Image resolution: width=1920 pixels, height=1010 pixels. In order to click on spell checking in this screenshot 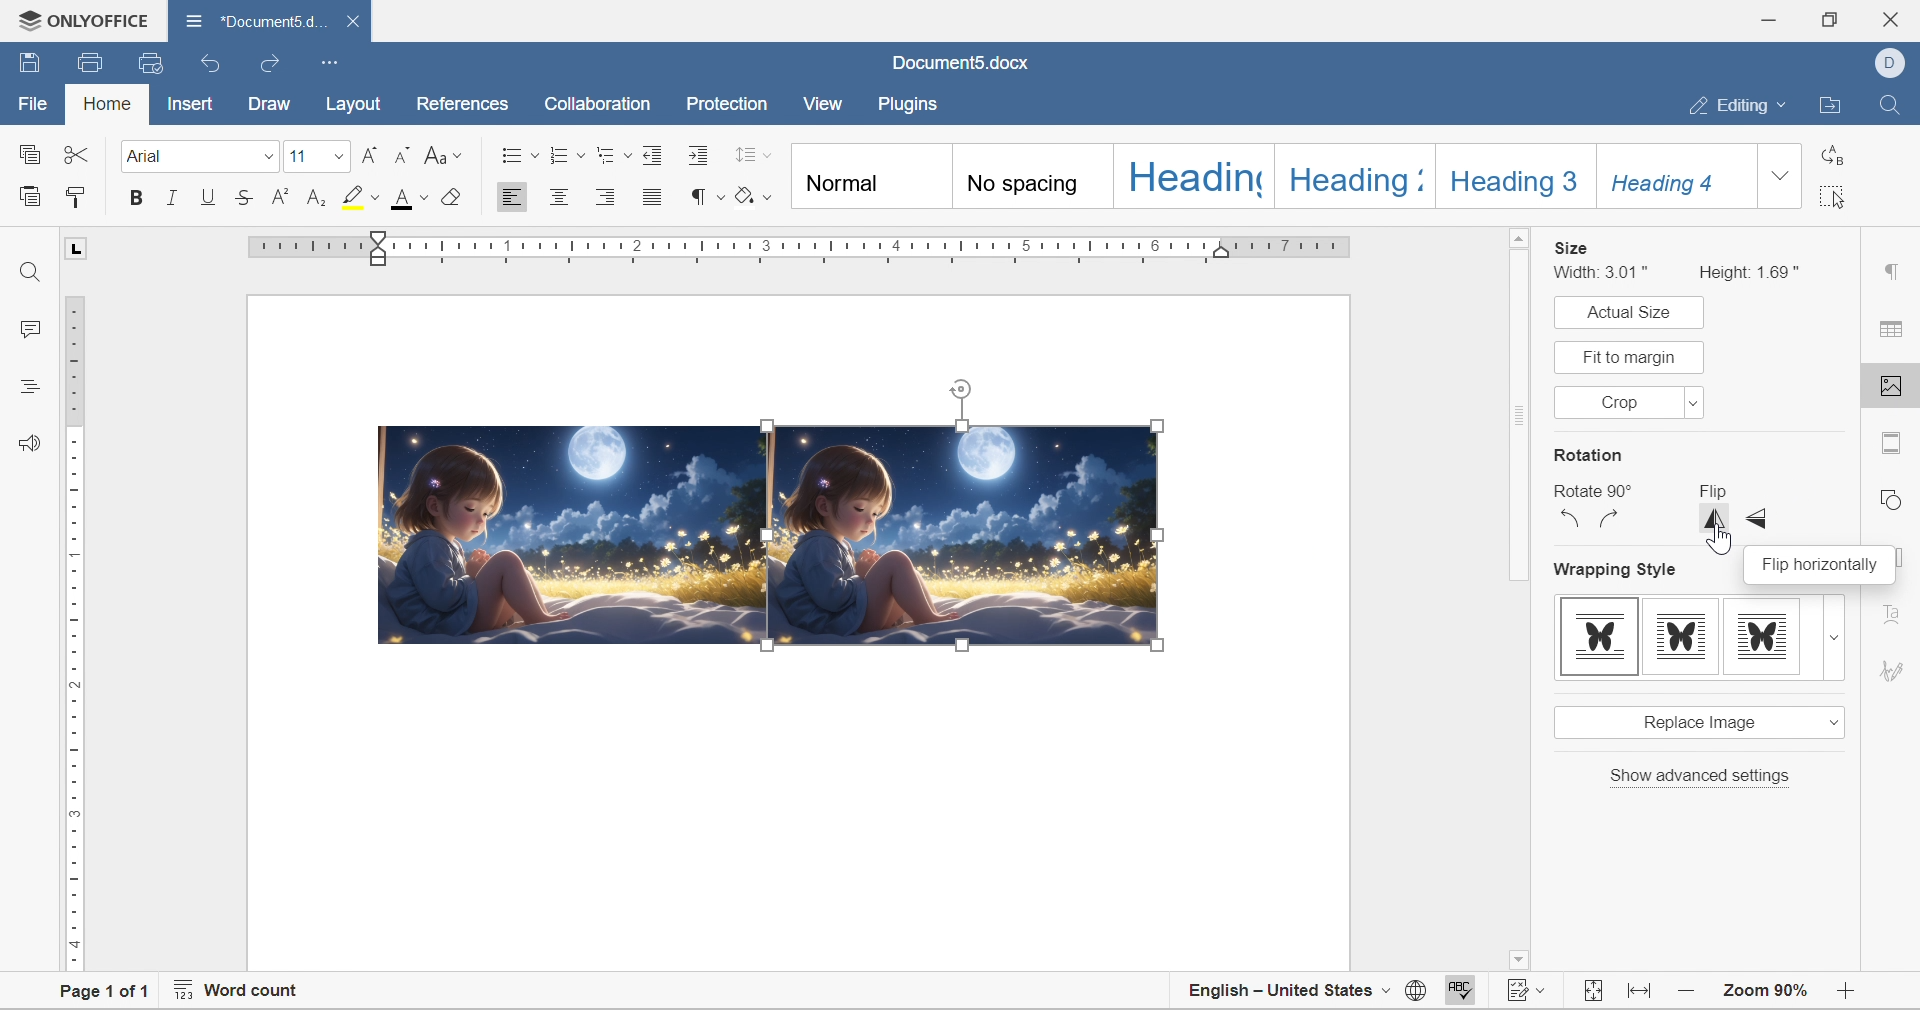, I will do `click(1467, 989)`.